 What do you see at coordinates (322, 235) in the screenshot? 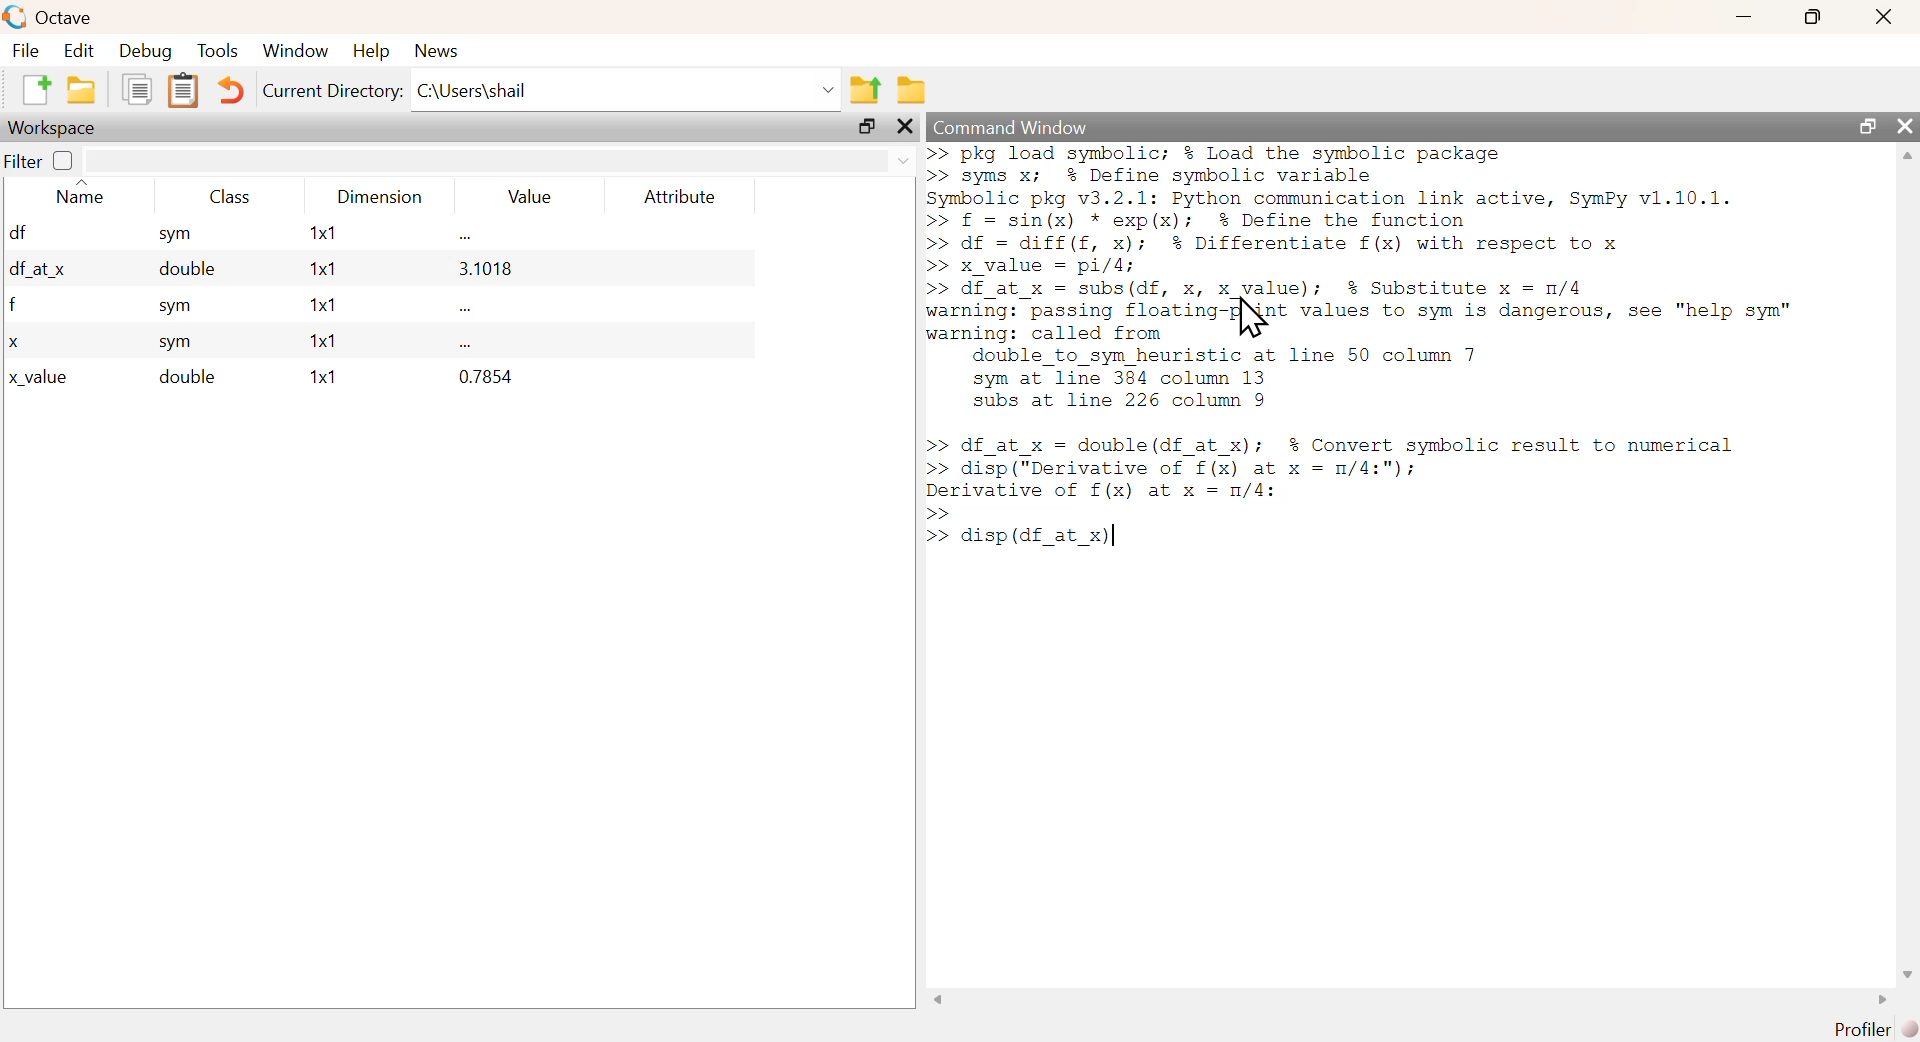
I see `1x1` at bounding box center [322, 235].